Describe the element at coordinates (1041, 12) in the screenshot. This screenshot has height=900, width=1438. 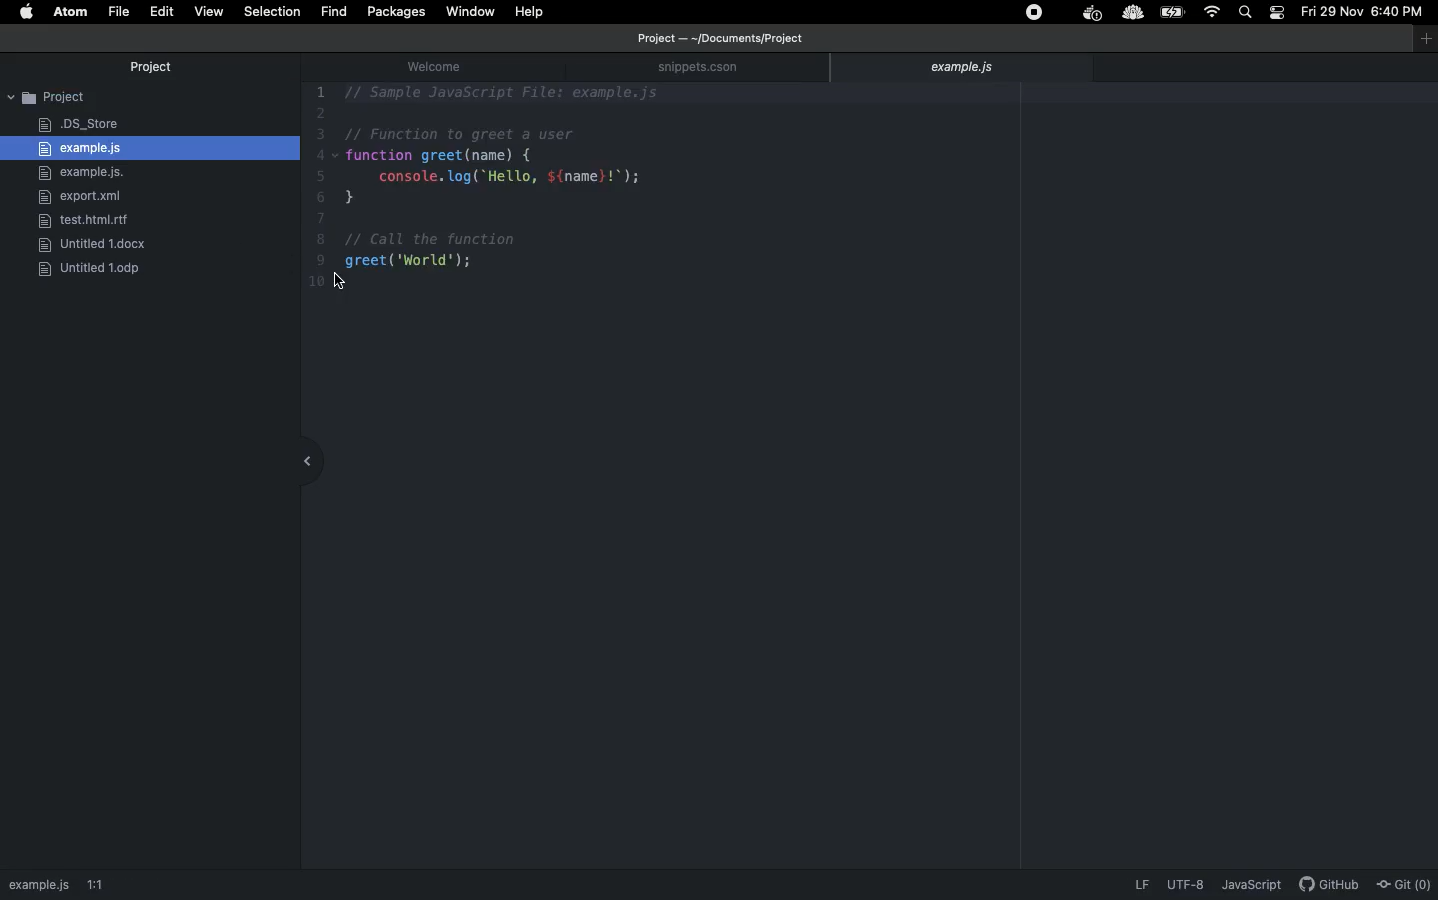
I see `Extensions` at that location.